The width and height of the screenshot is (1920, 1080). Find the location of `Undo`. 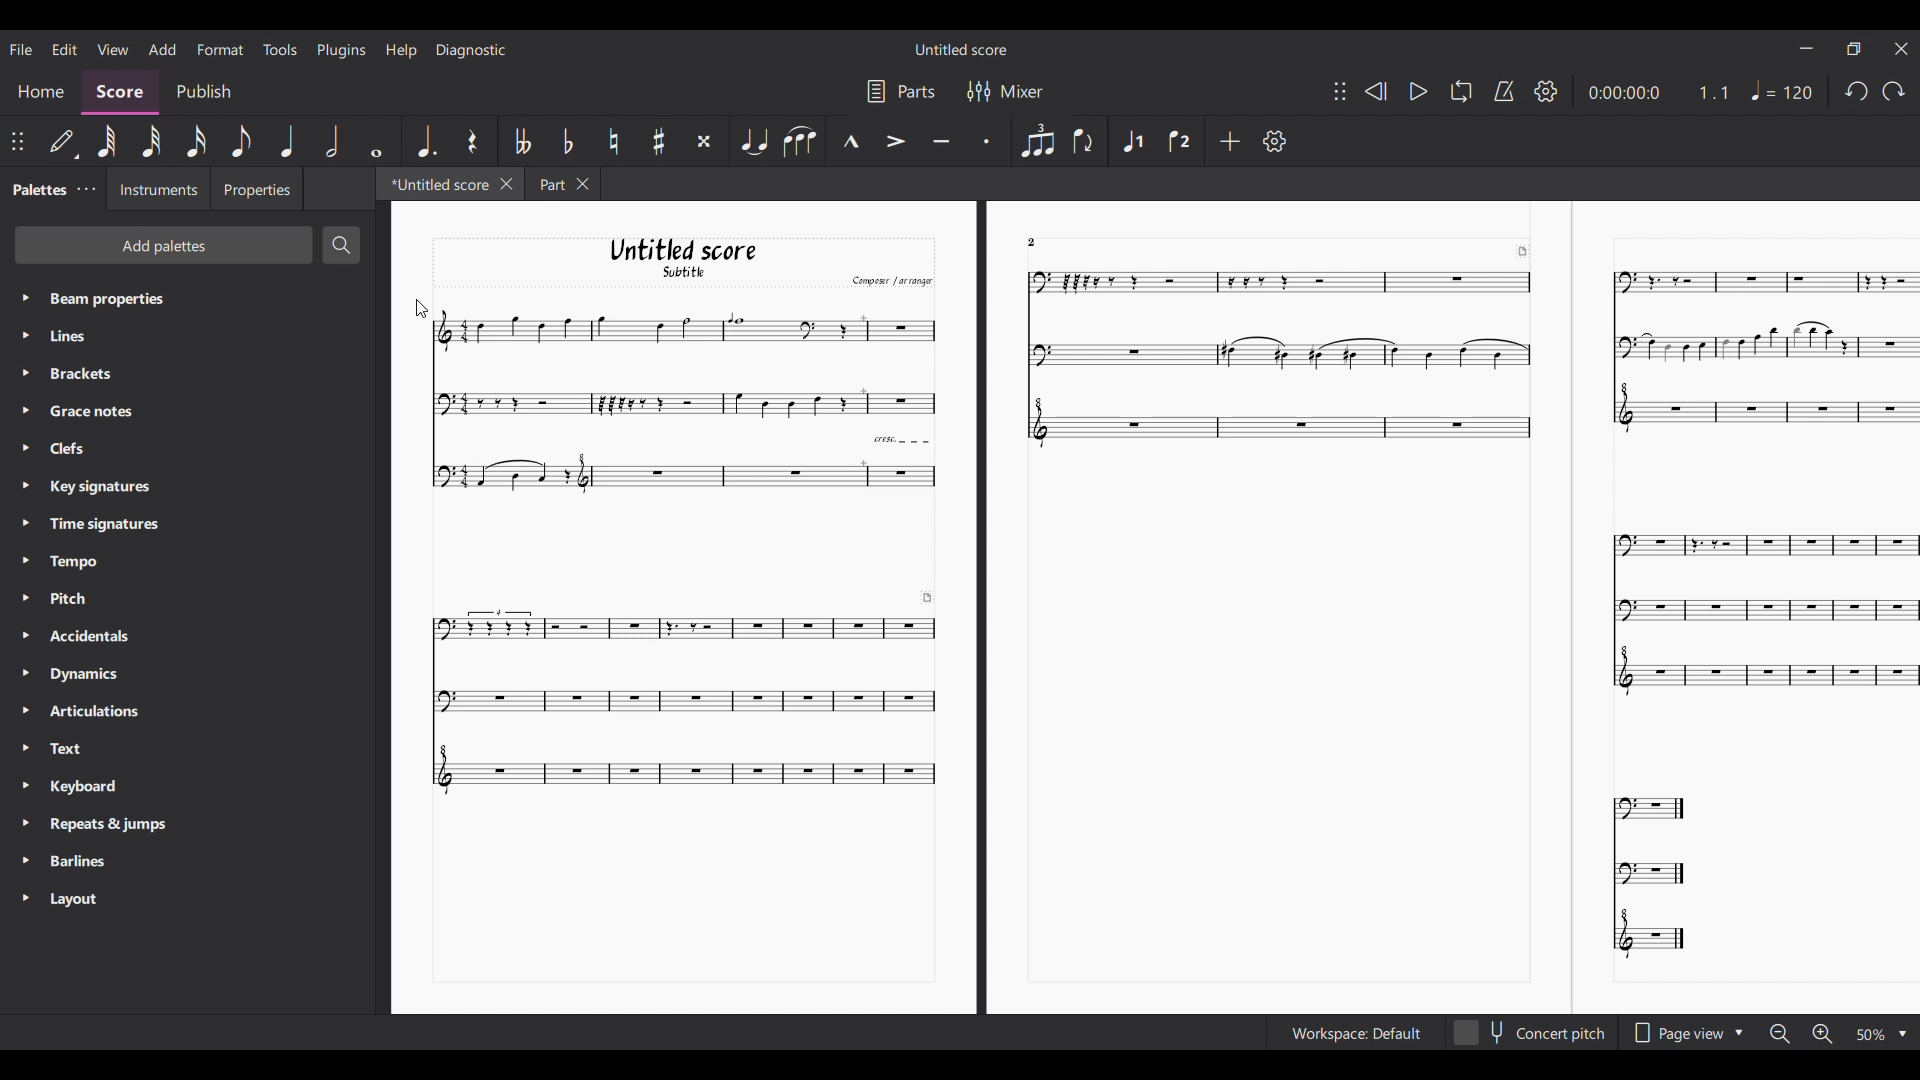

Undo is located at coordinates (1893, 95).